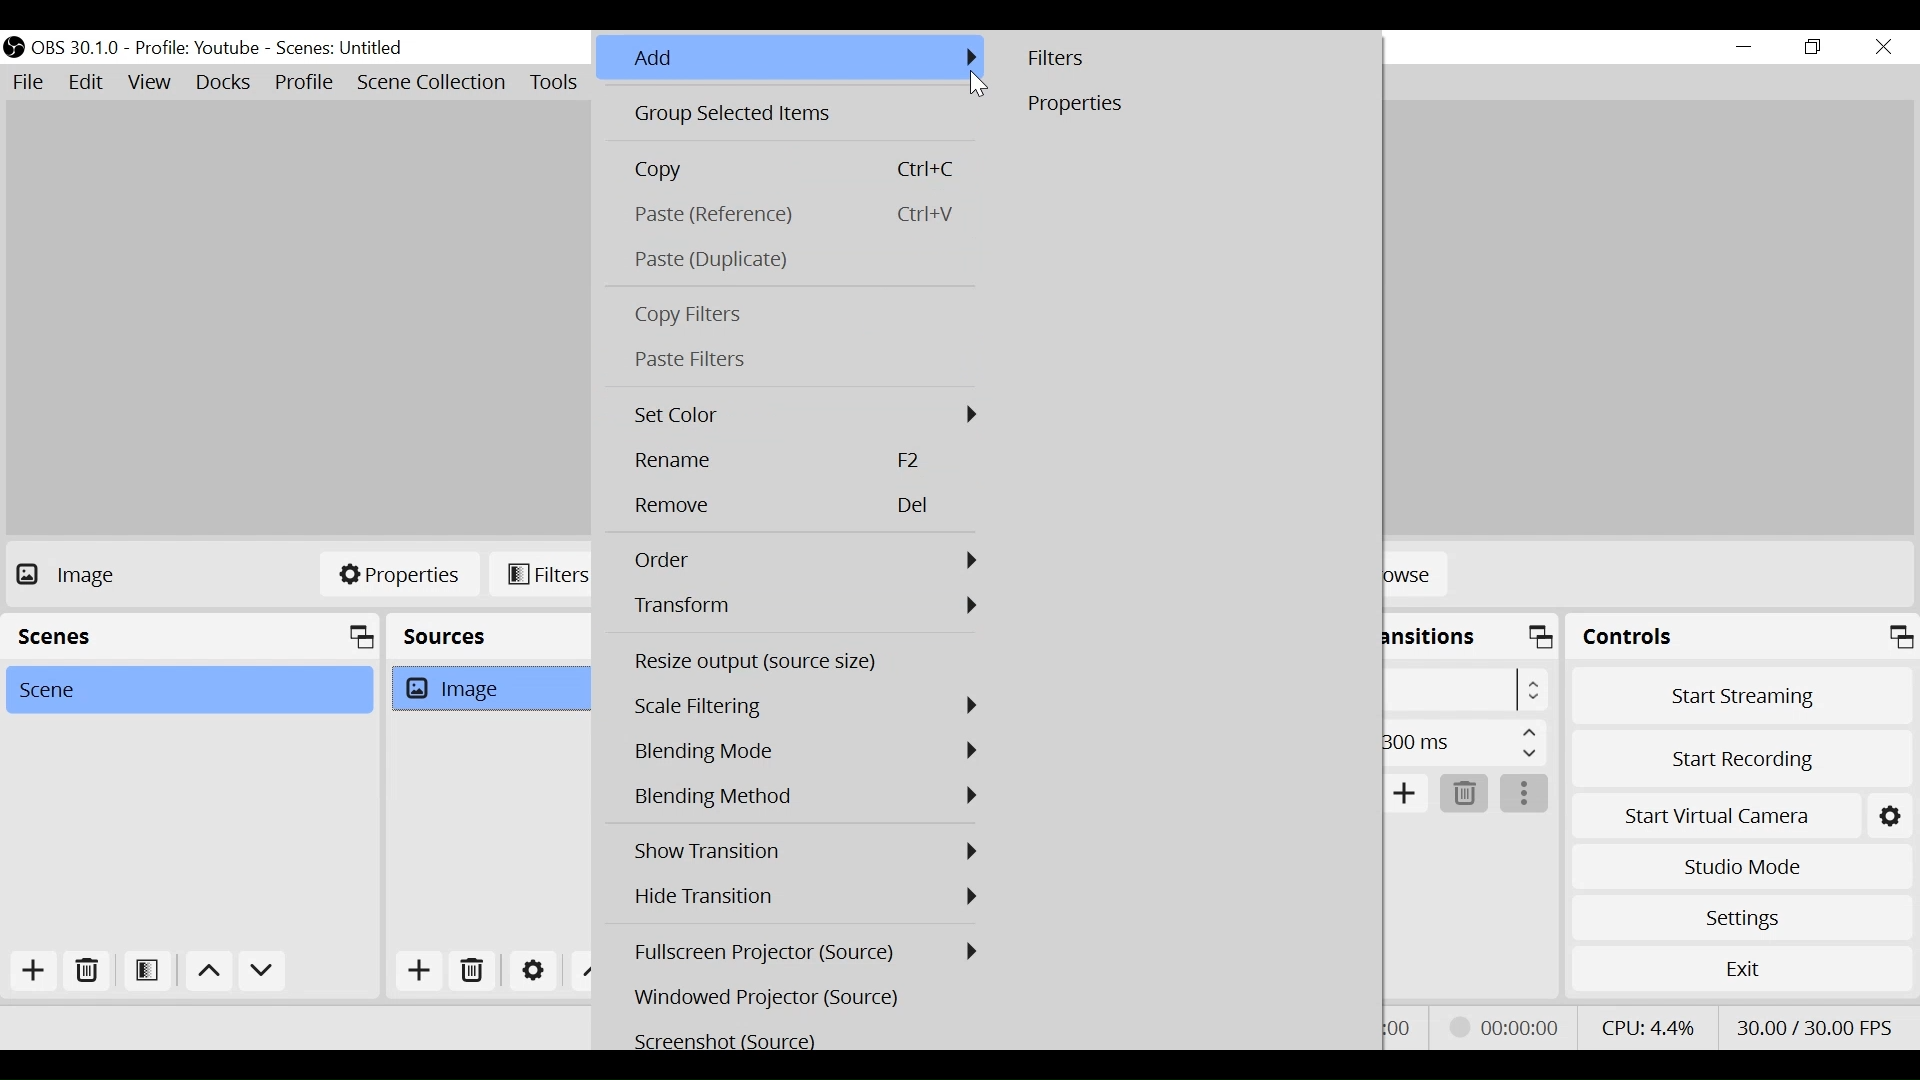  I want to click on Image, so click(461, 700).